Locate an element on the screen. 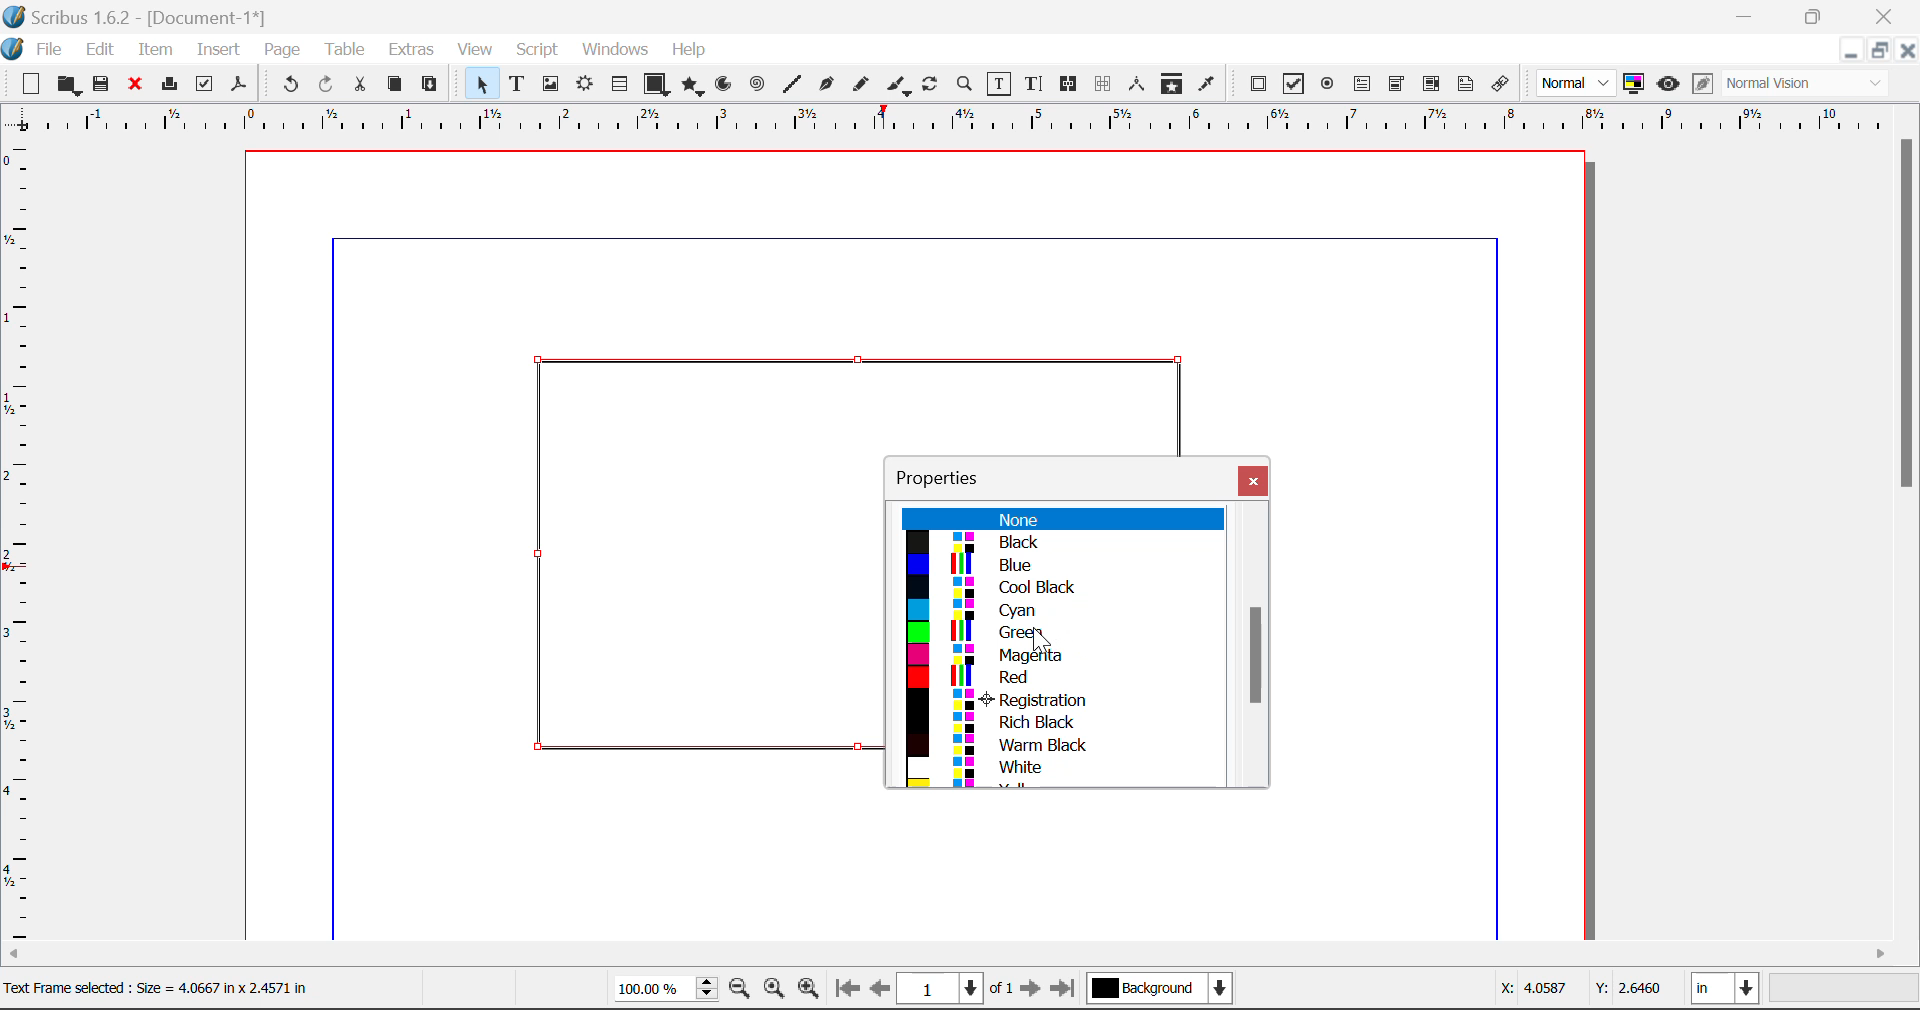  Copy is located at coordinates (394, 84).